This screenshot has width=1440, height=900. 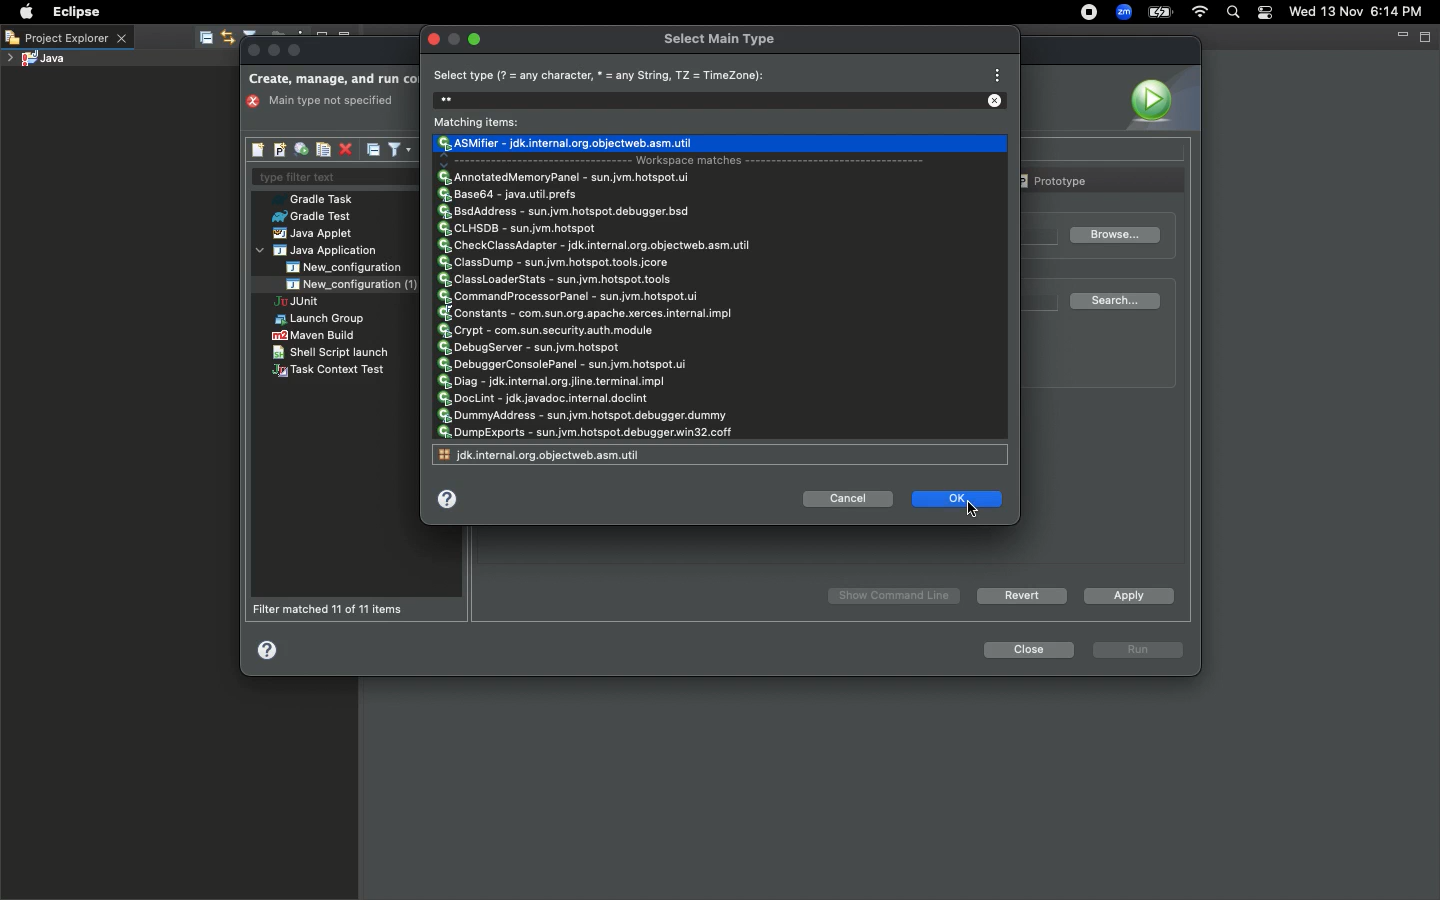 I want to click on New launch configuration prototype, so click(x=278, y=150).